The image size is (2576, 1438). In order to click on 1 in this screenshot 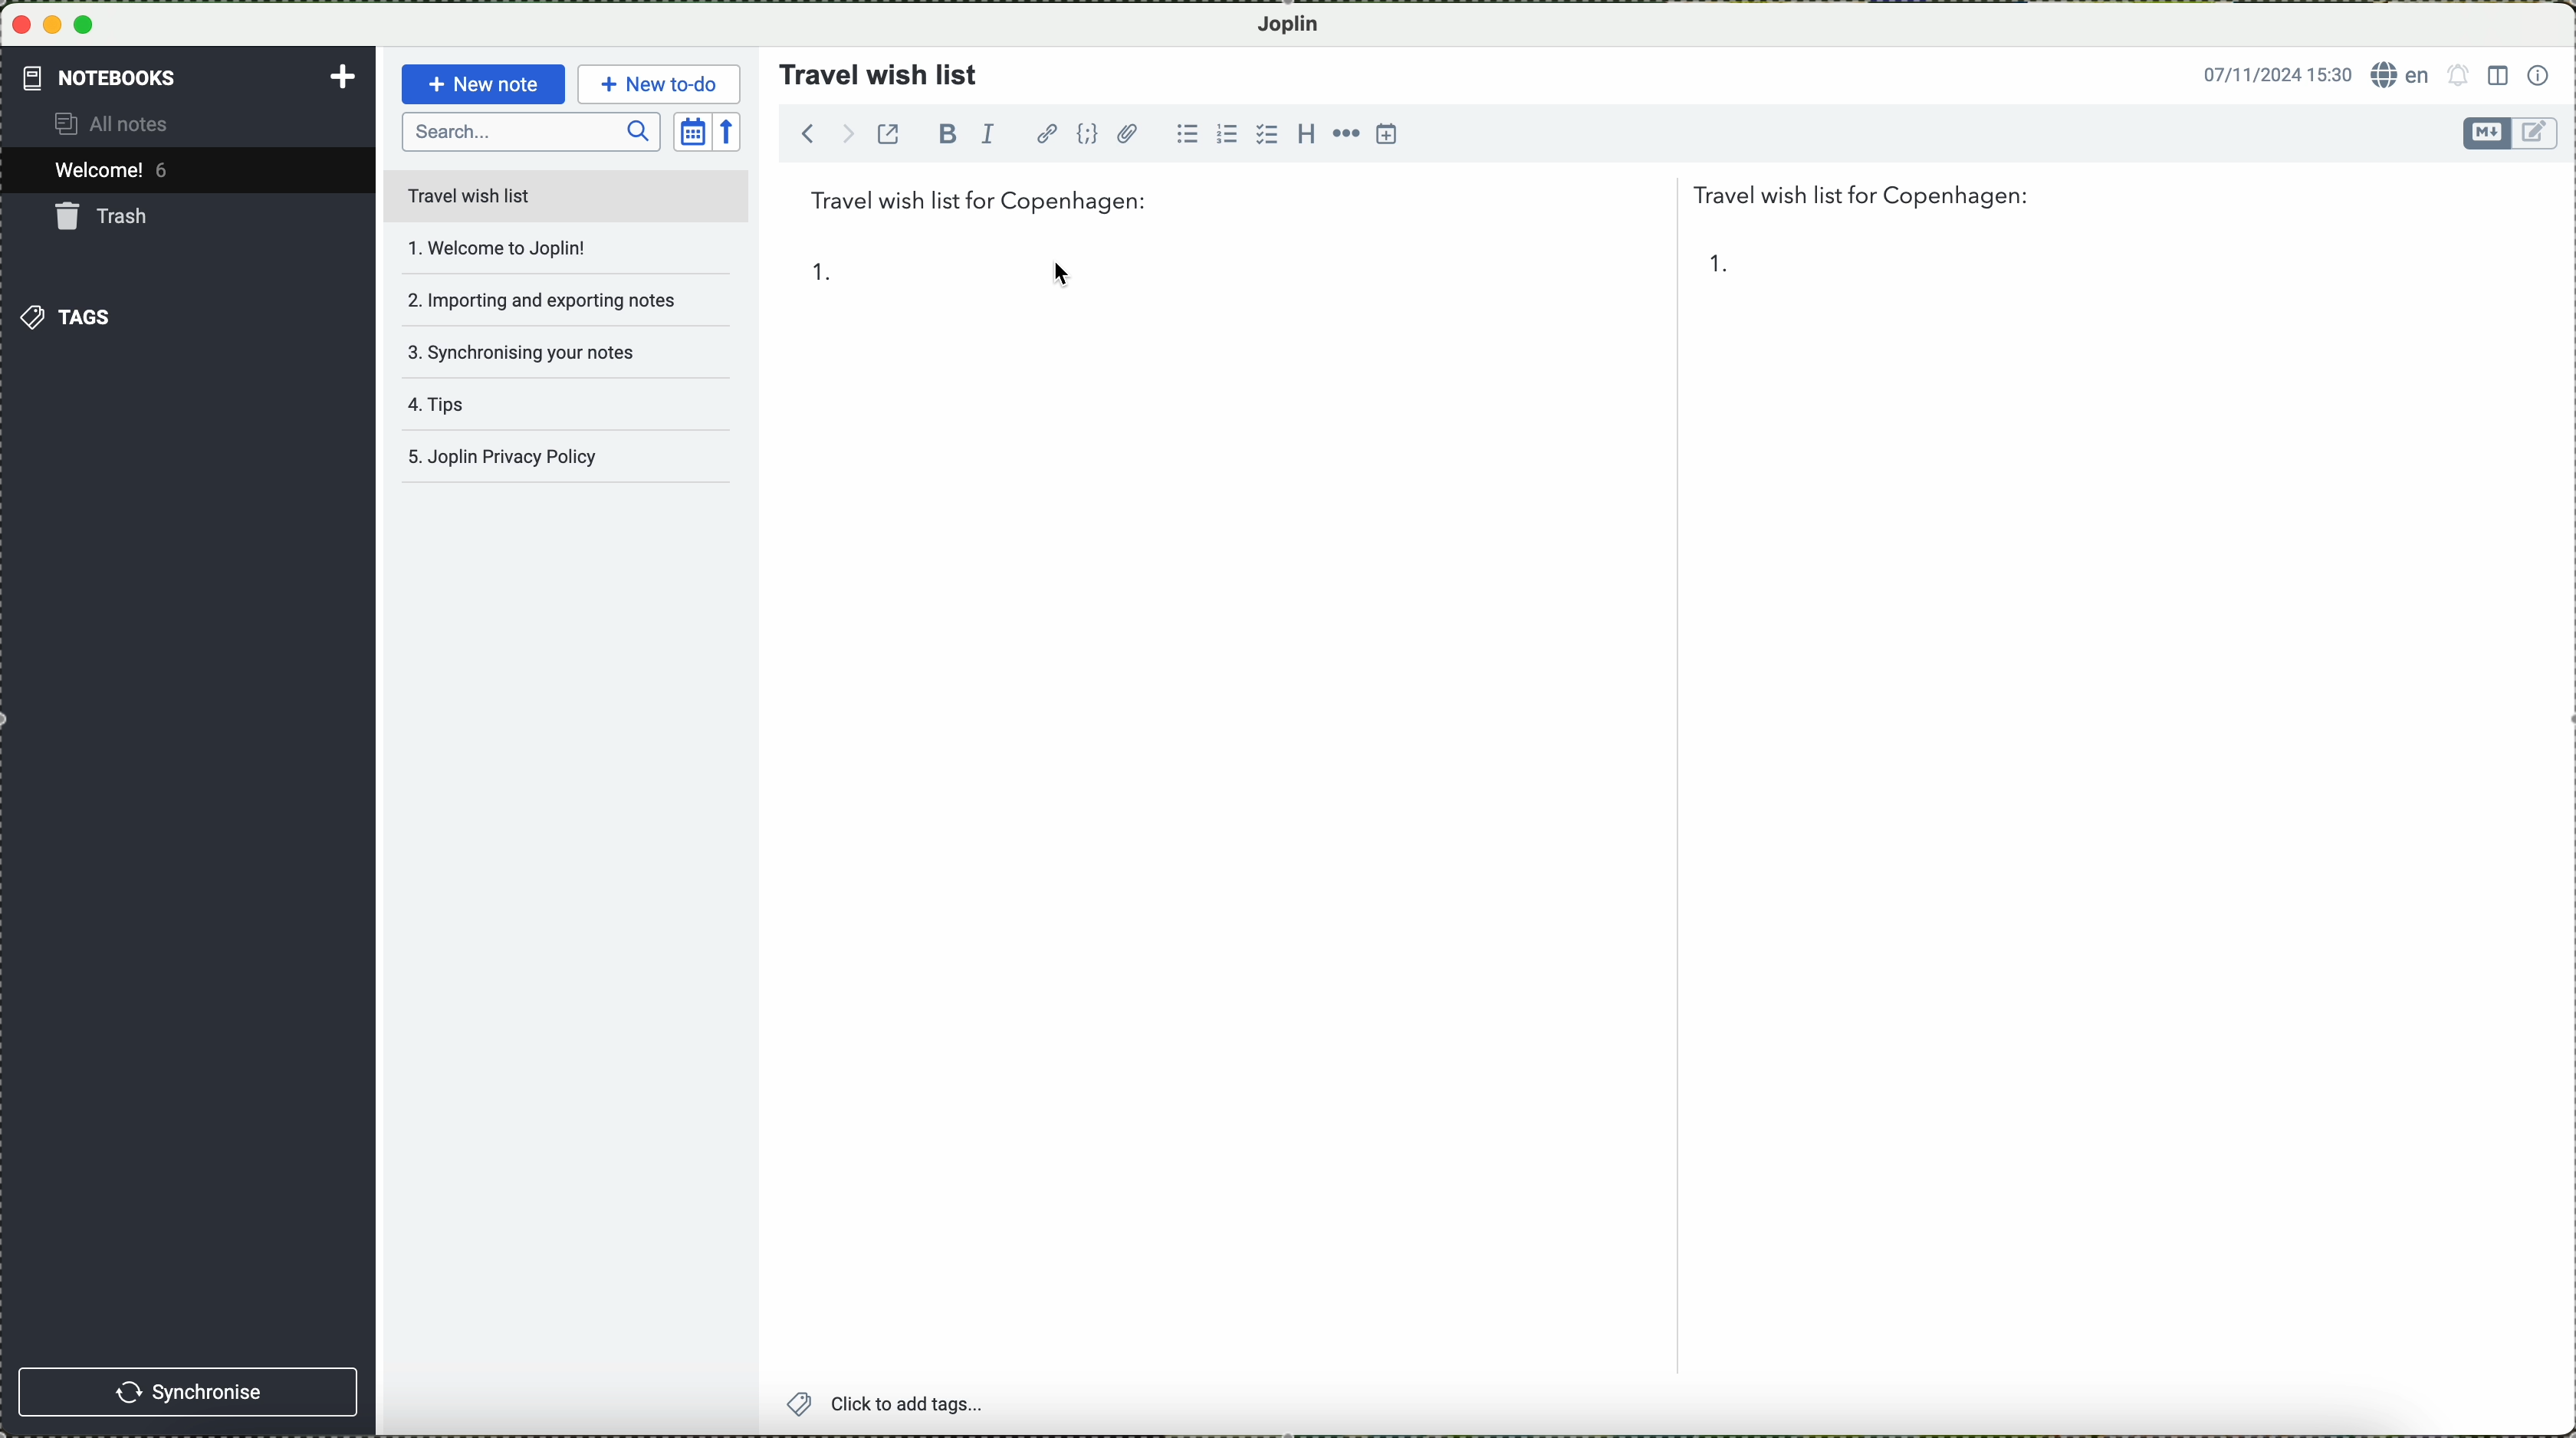, I will do `click(1719, 260)`.